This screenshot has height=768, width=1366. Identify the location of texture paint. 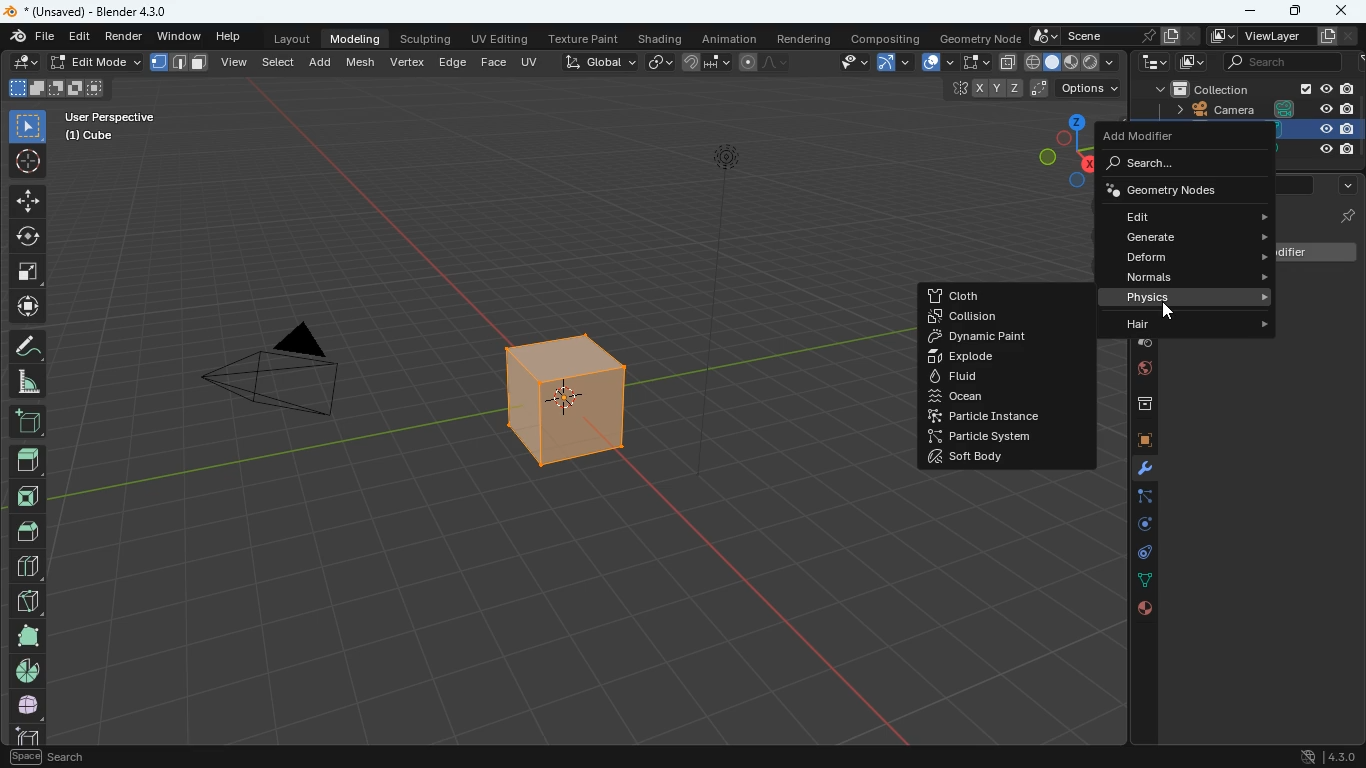
(584, 36).